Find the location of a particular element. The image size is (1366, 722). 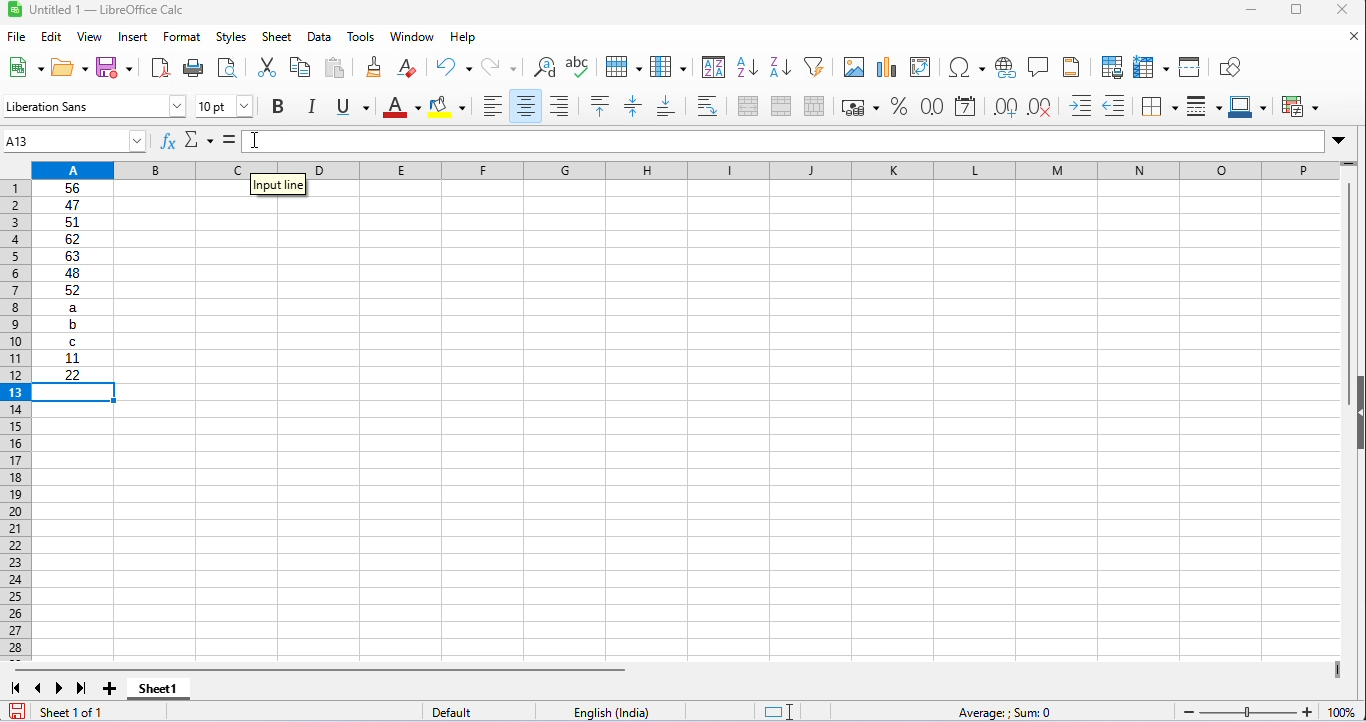

delete decimal place is located at coordinates (1039, 108).